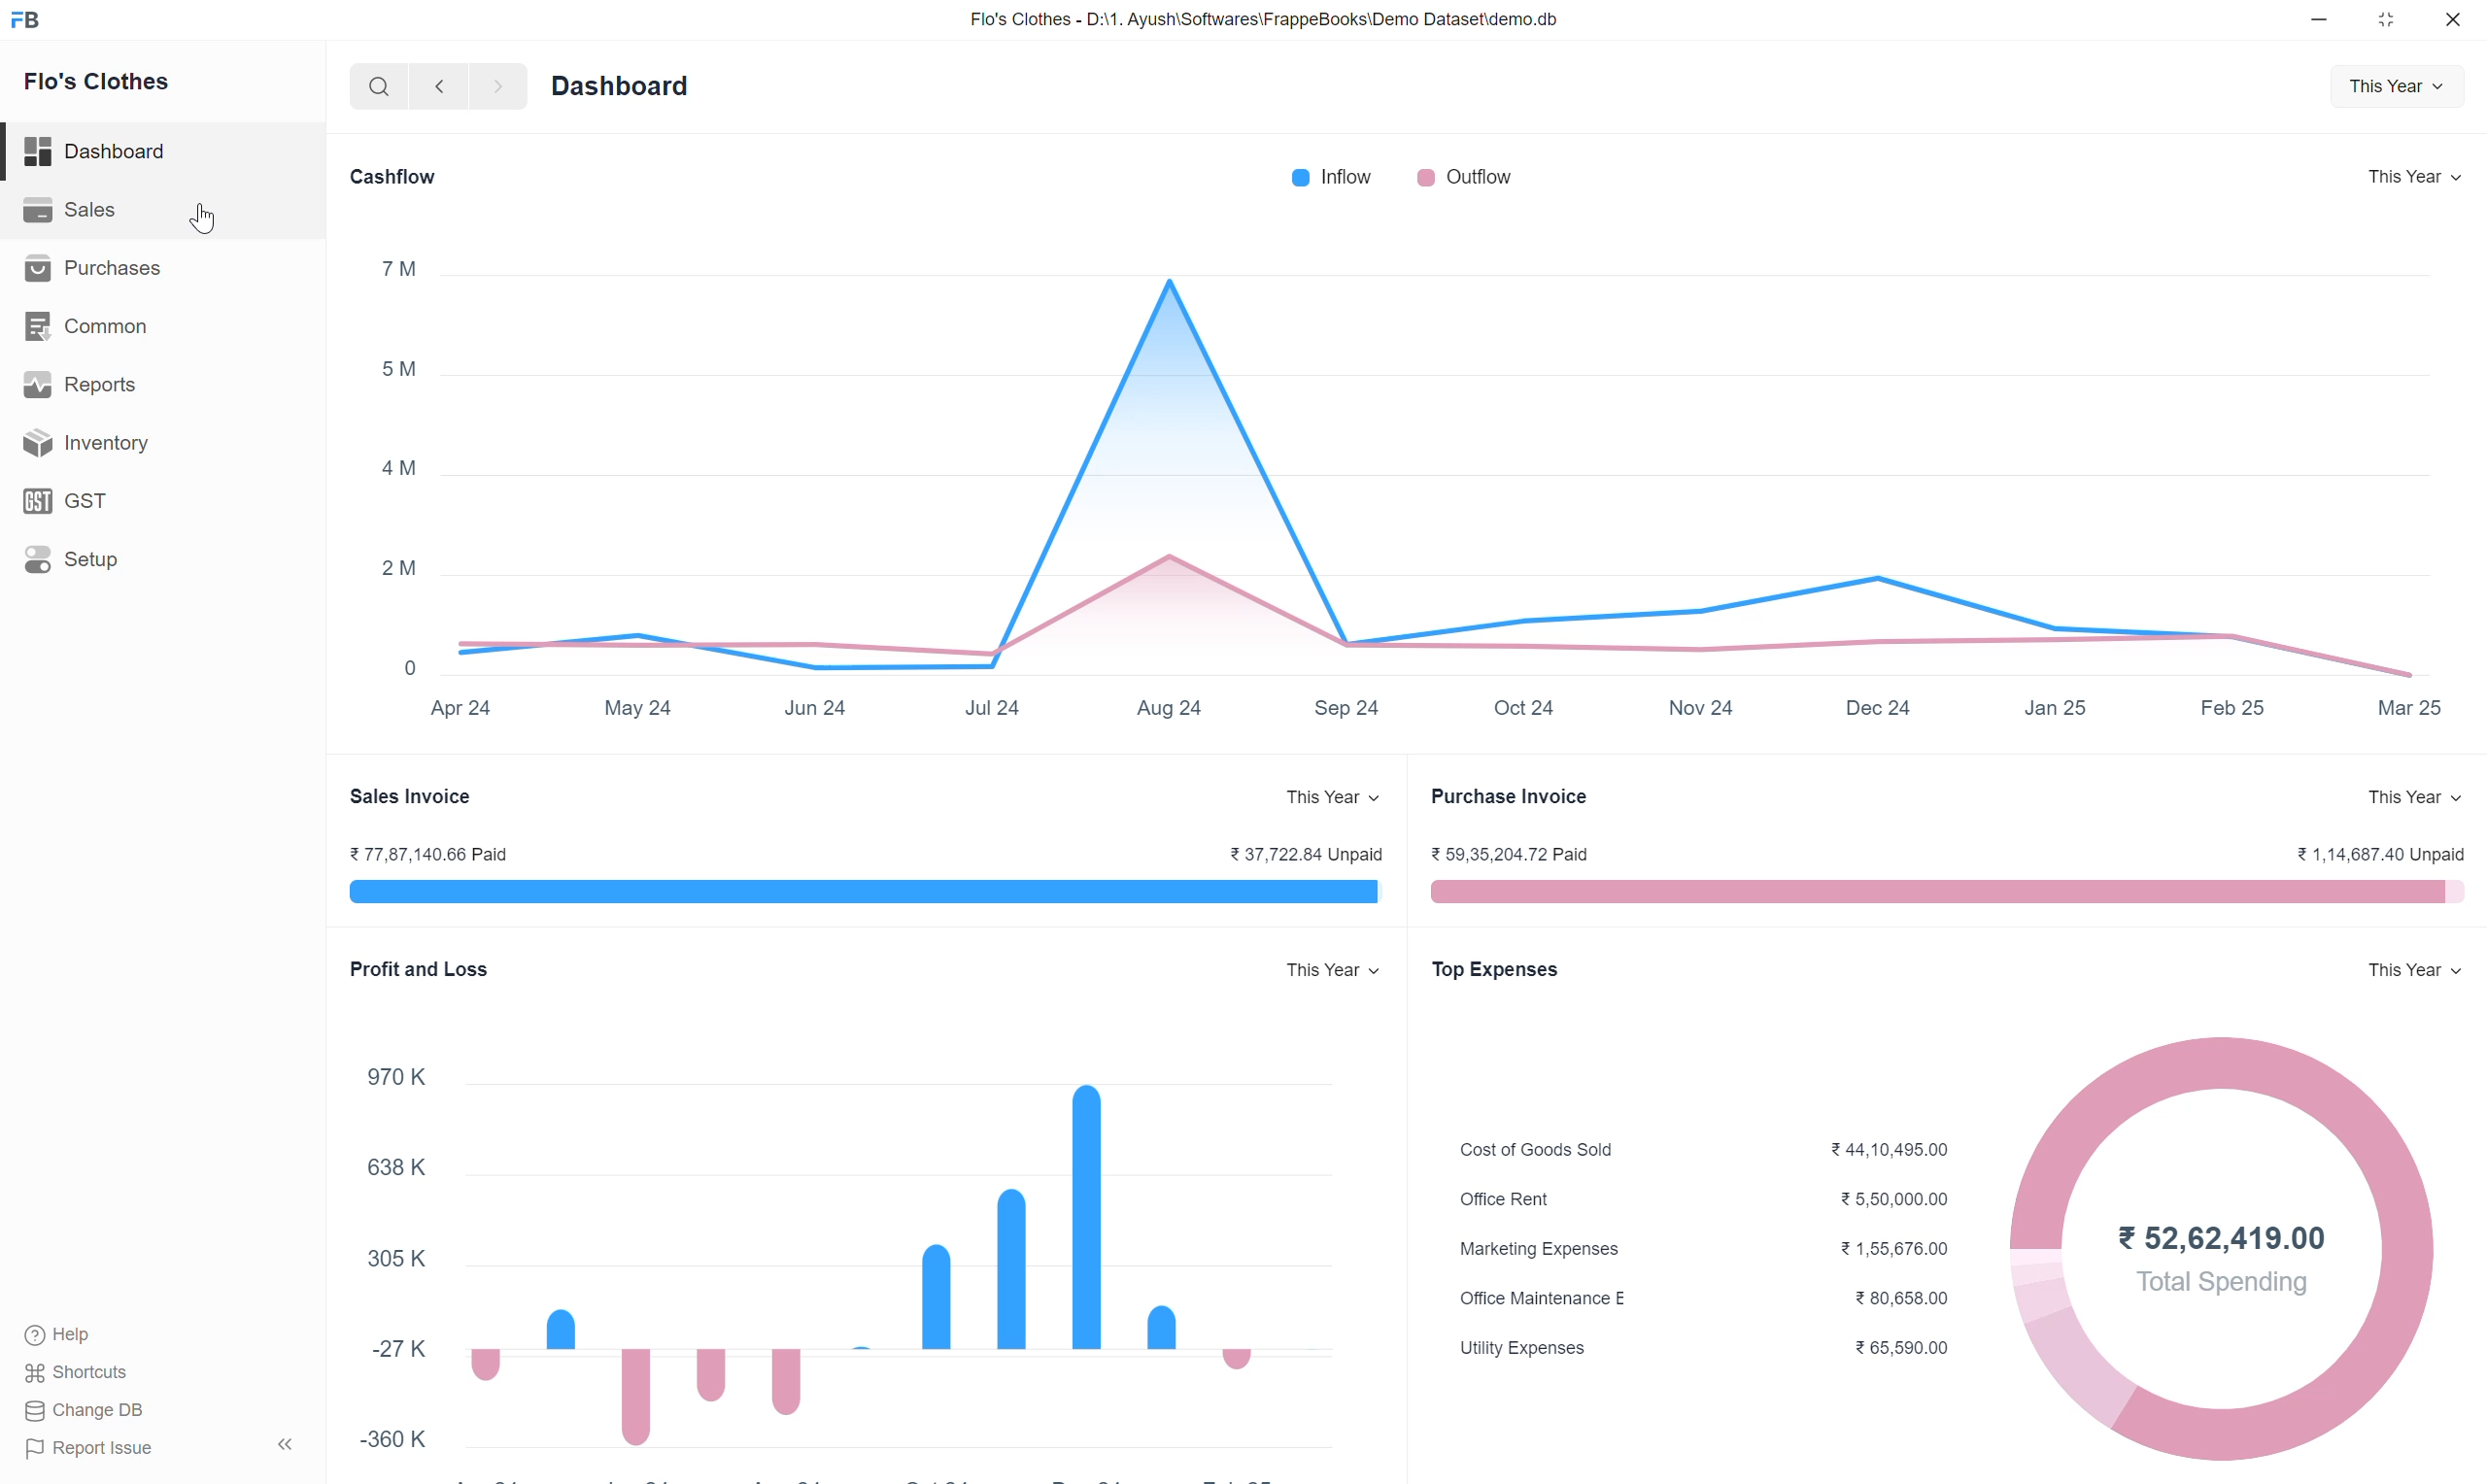  I want to click on Jun 24, so click(820, 711).